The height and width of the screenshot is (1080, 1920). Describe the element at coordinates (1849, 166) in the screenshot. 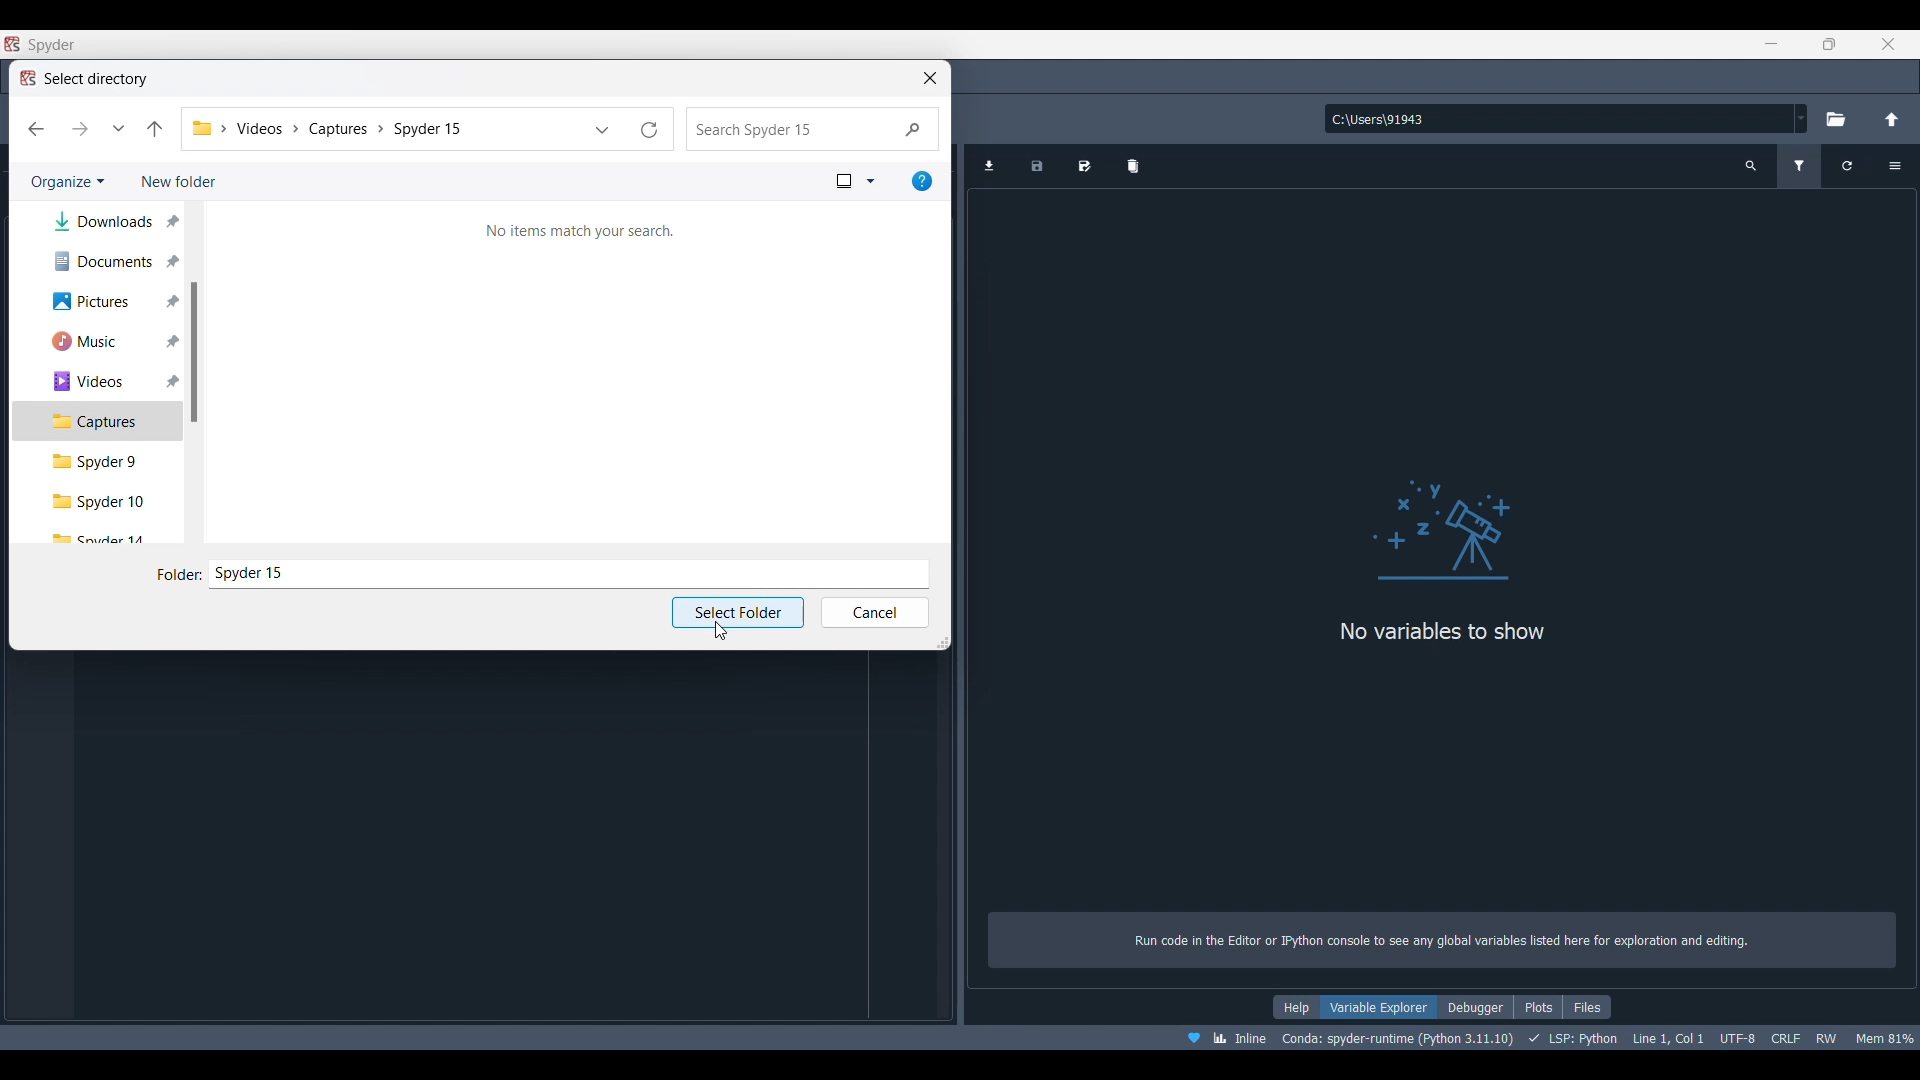

I see `Refresh variables` at that location.